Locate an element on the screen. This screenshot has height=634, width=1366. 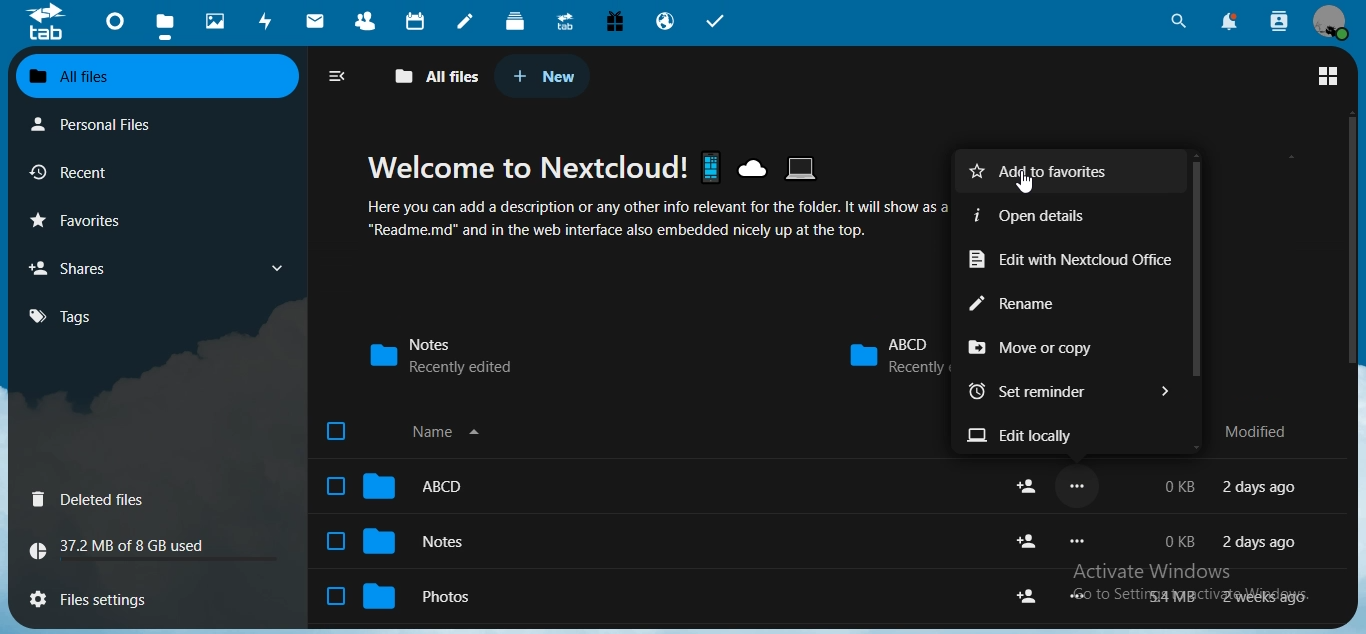
scrollbar is located at coordinates (1197, 270).